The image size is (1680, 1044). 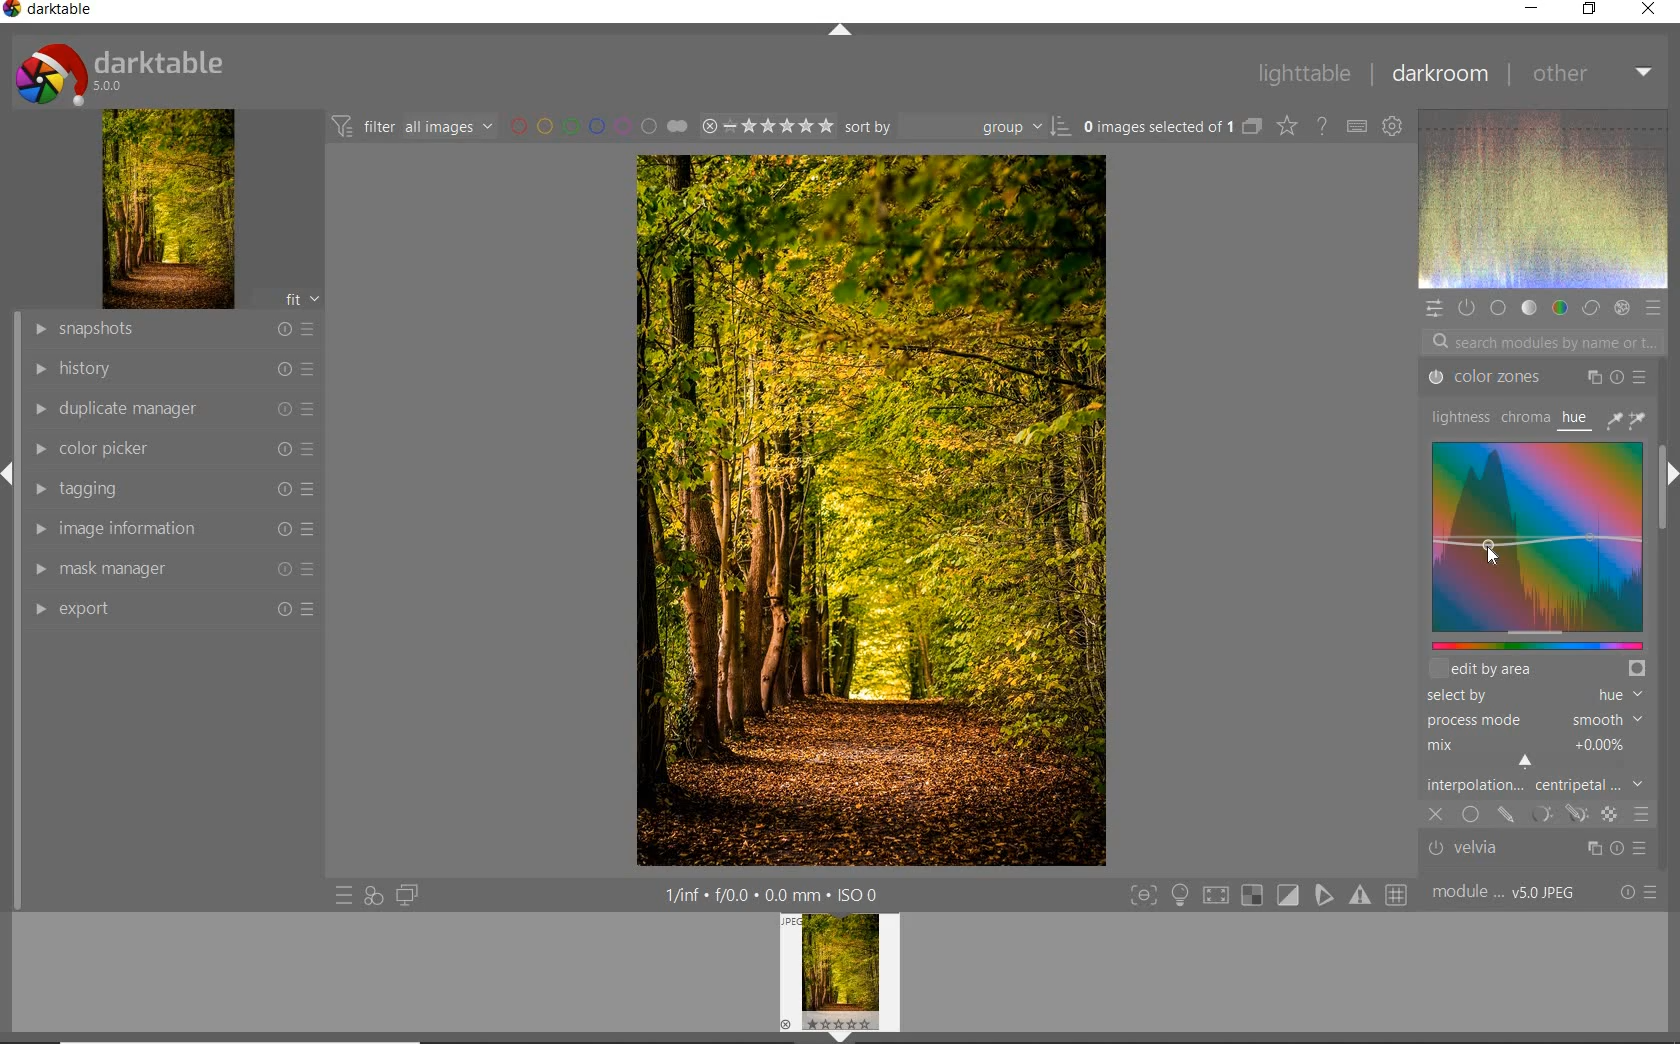 I want to click on SELECTED IMAGE RANGE RATING, so click(x=765, y=124).